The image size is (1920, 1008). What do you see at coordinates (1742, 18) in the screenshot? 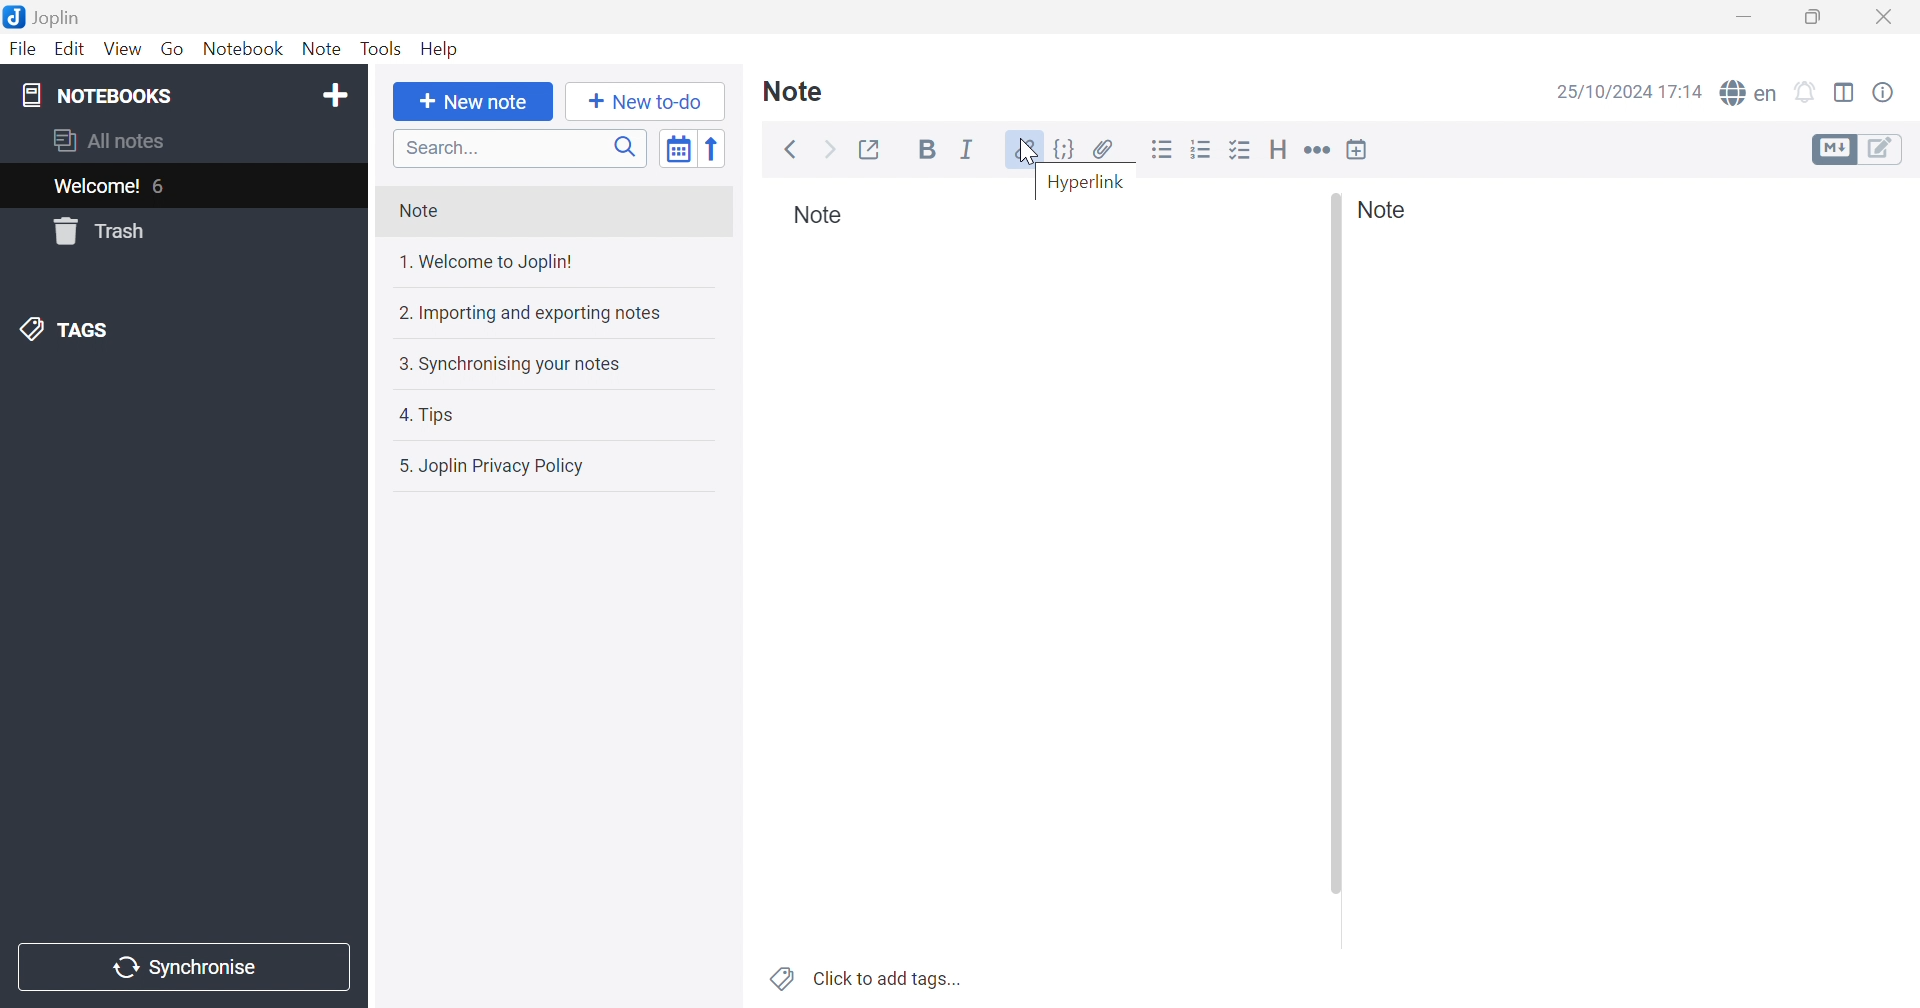
I see `Minimize` at bounding box center [1742, 18].